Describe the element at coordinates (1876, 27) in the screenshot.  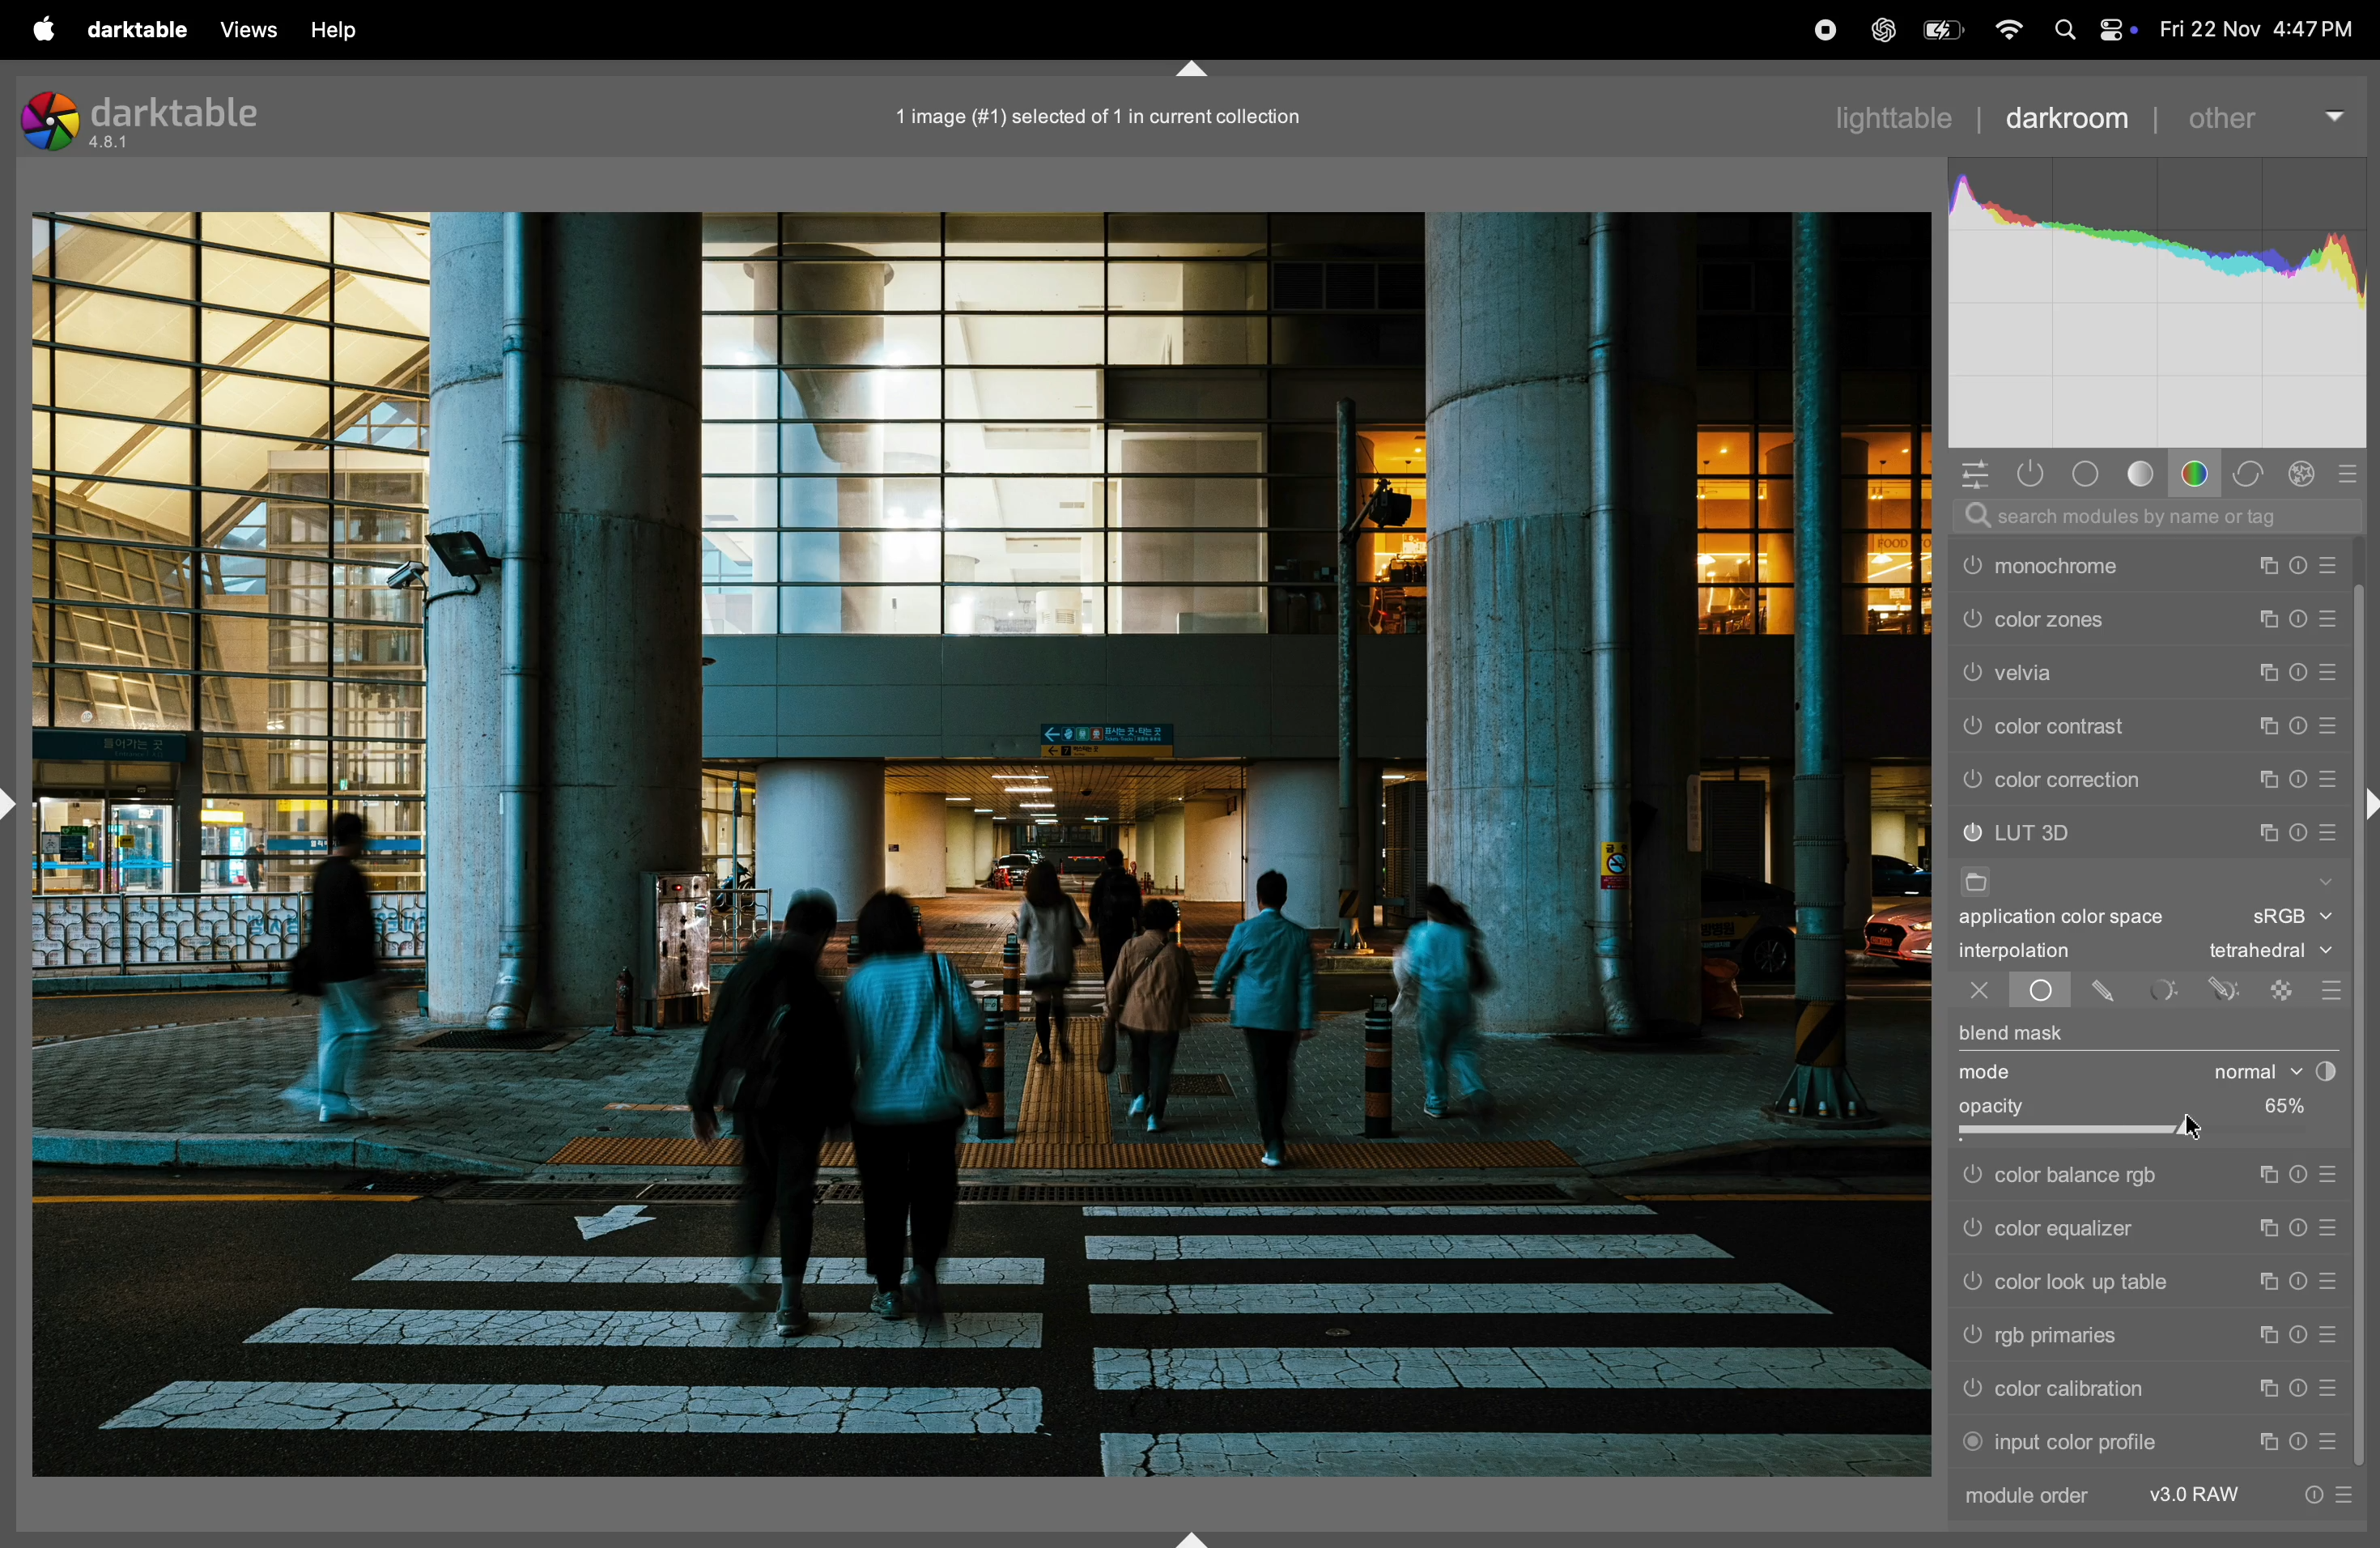
I see `chatgpt` at that location.